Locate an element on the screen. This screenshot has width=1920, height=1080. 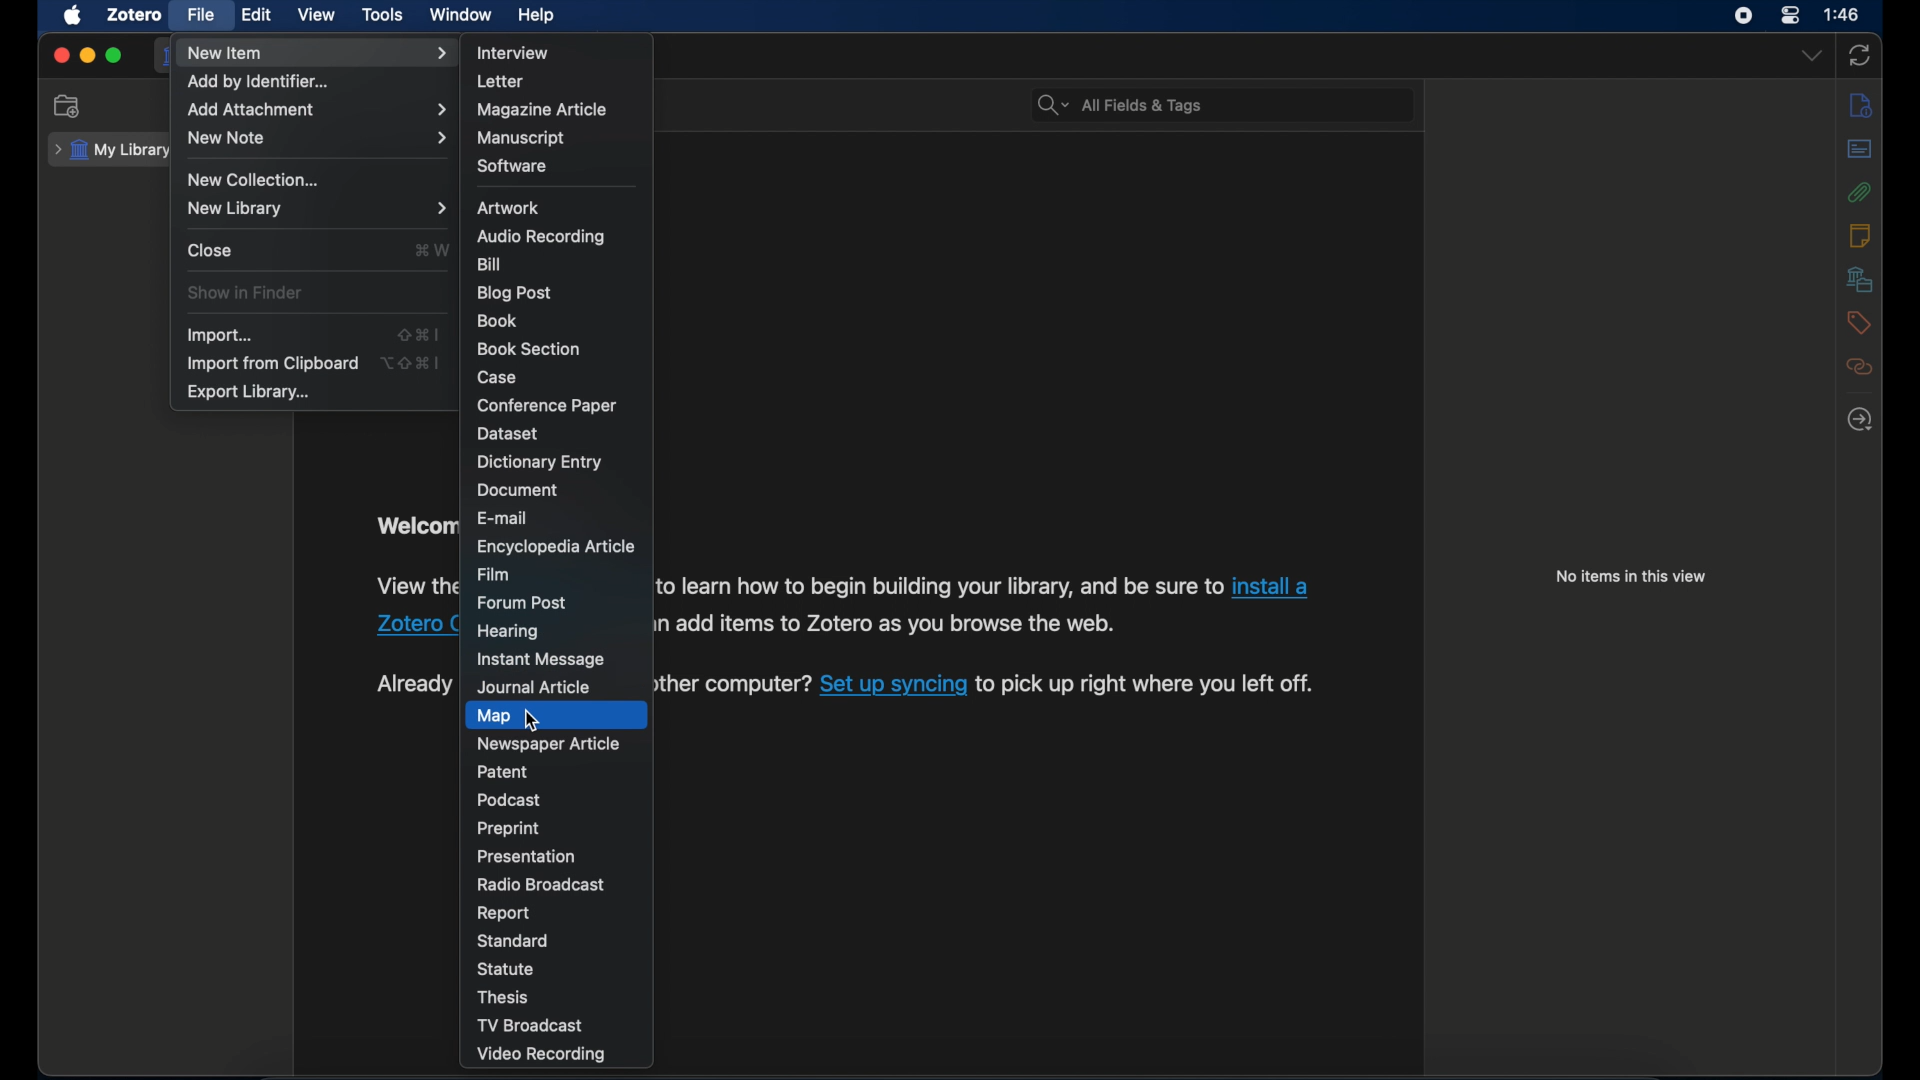
interview is located at coordinates (514, 53).